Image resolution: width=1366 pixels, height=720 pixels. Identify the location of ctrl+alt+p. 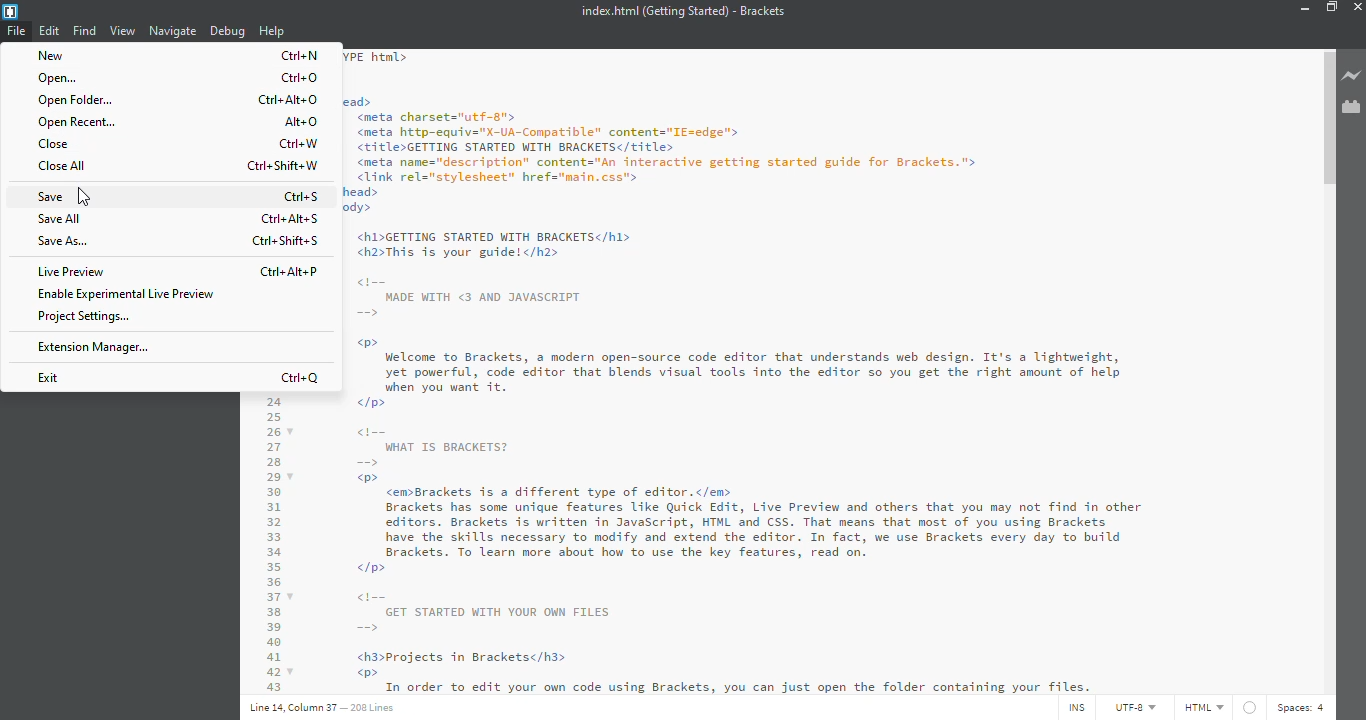
(290, 271).